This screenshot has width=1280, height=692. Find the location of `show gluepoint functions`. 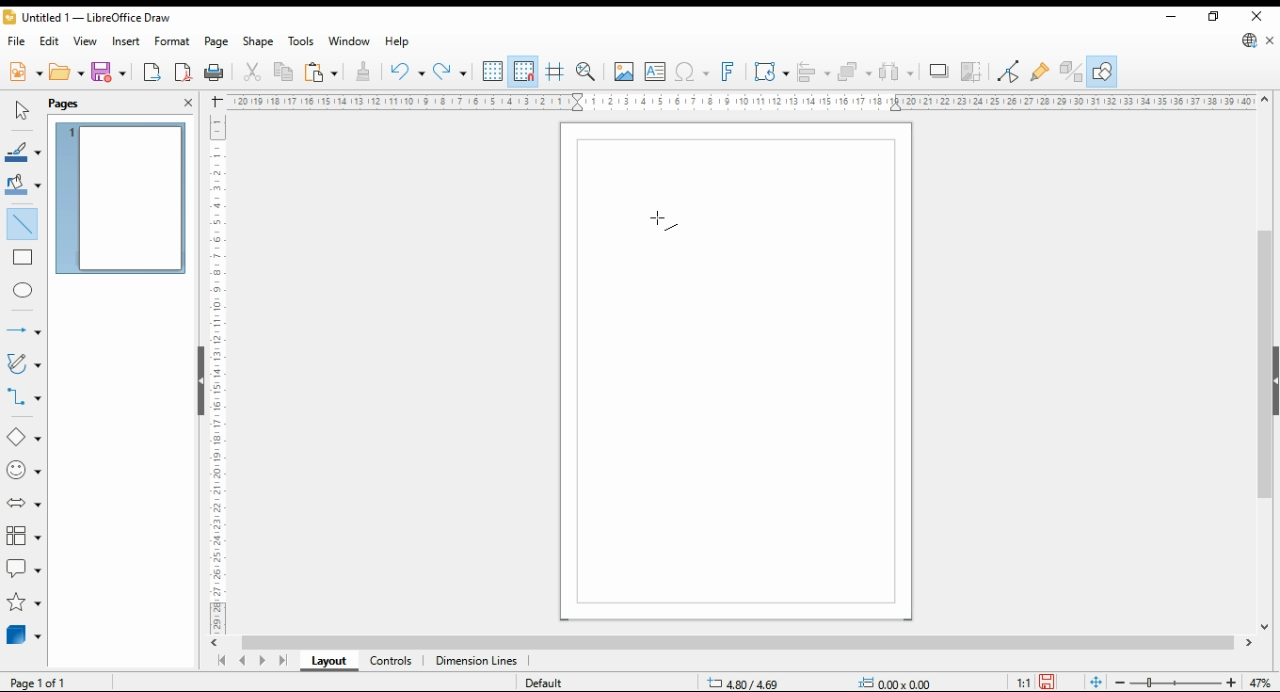

show gluepoint functions is located at coordinates (1040, 71).